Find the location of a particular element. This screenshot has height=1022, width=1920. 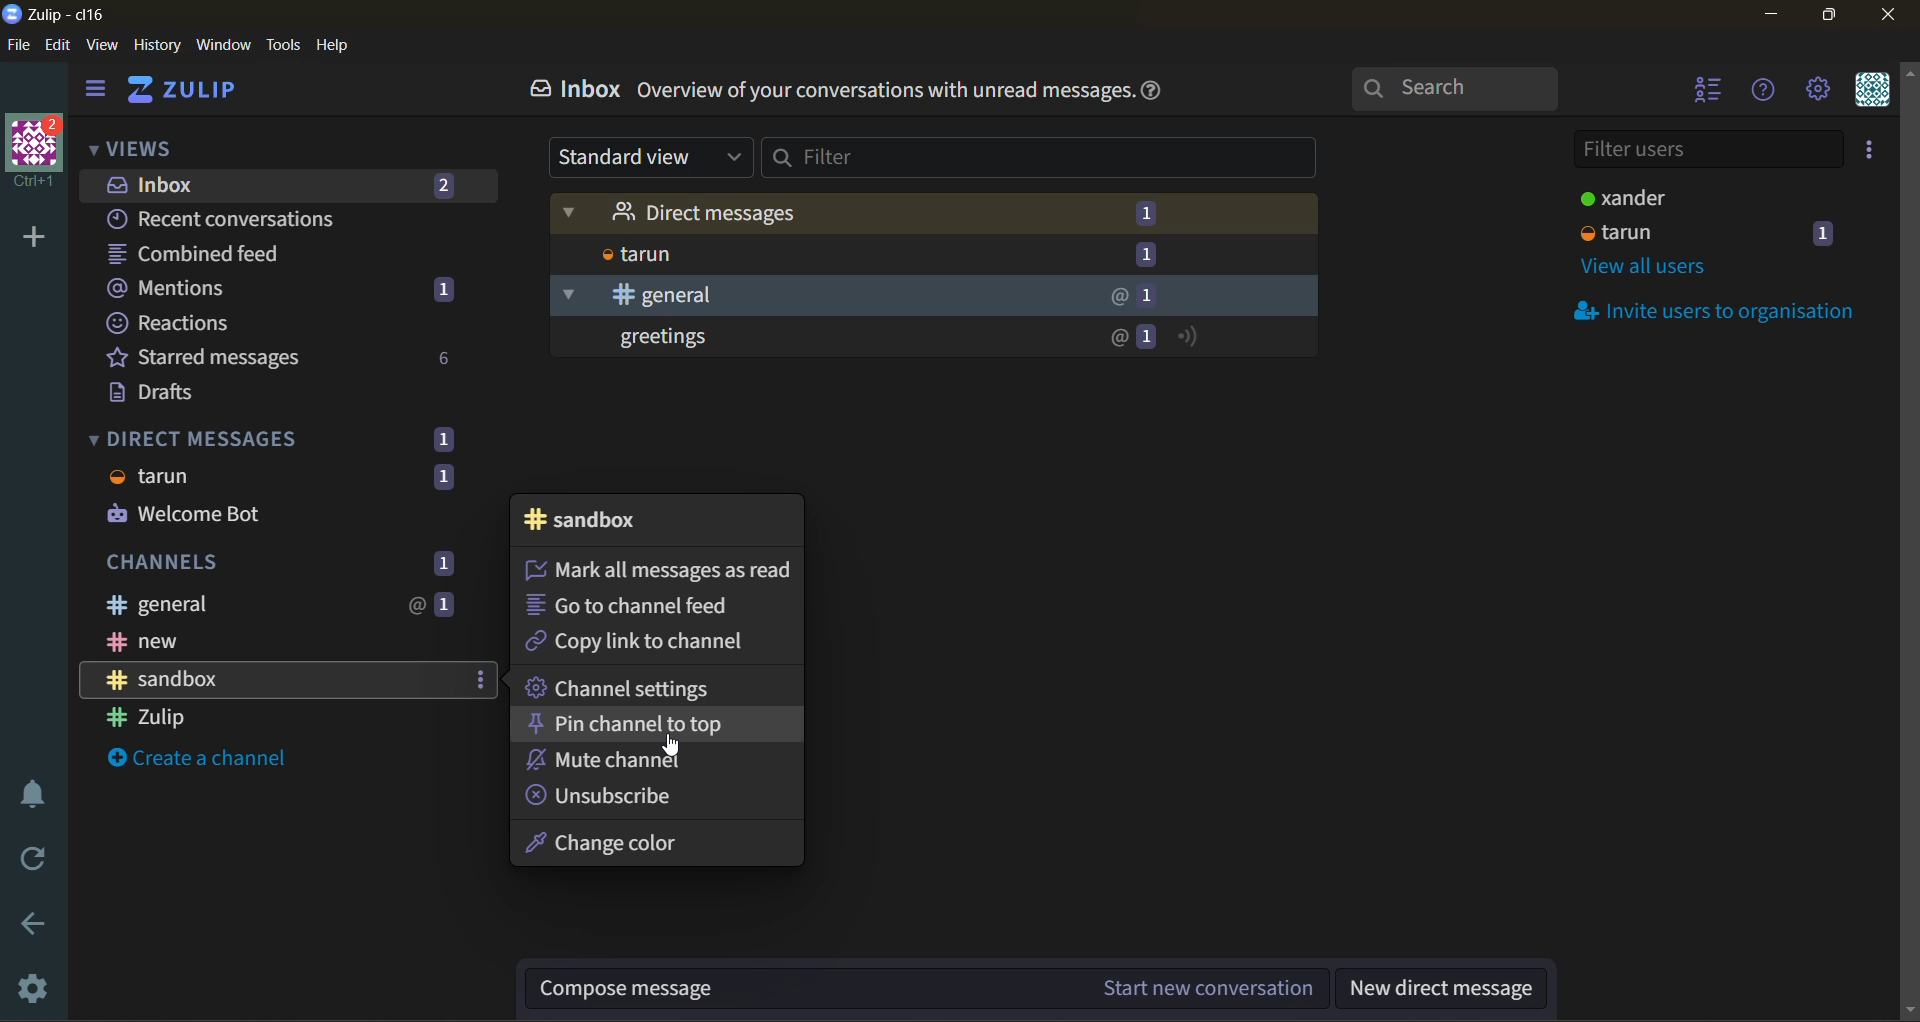

options is located at coordinates (481, 681).